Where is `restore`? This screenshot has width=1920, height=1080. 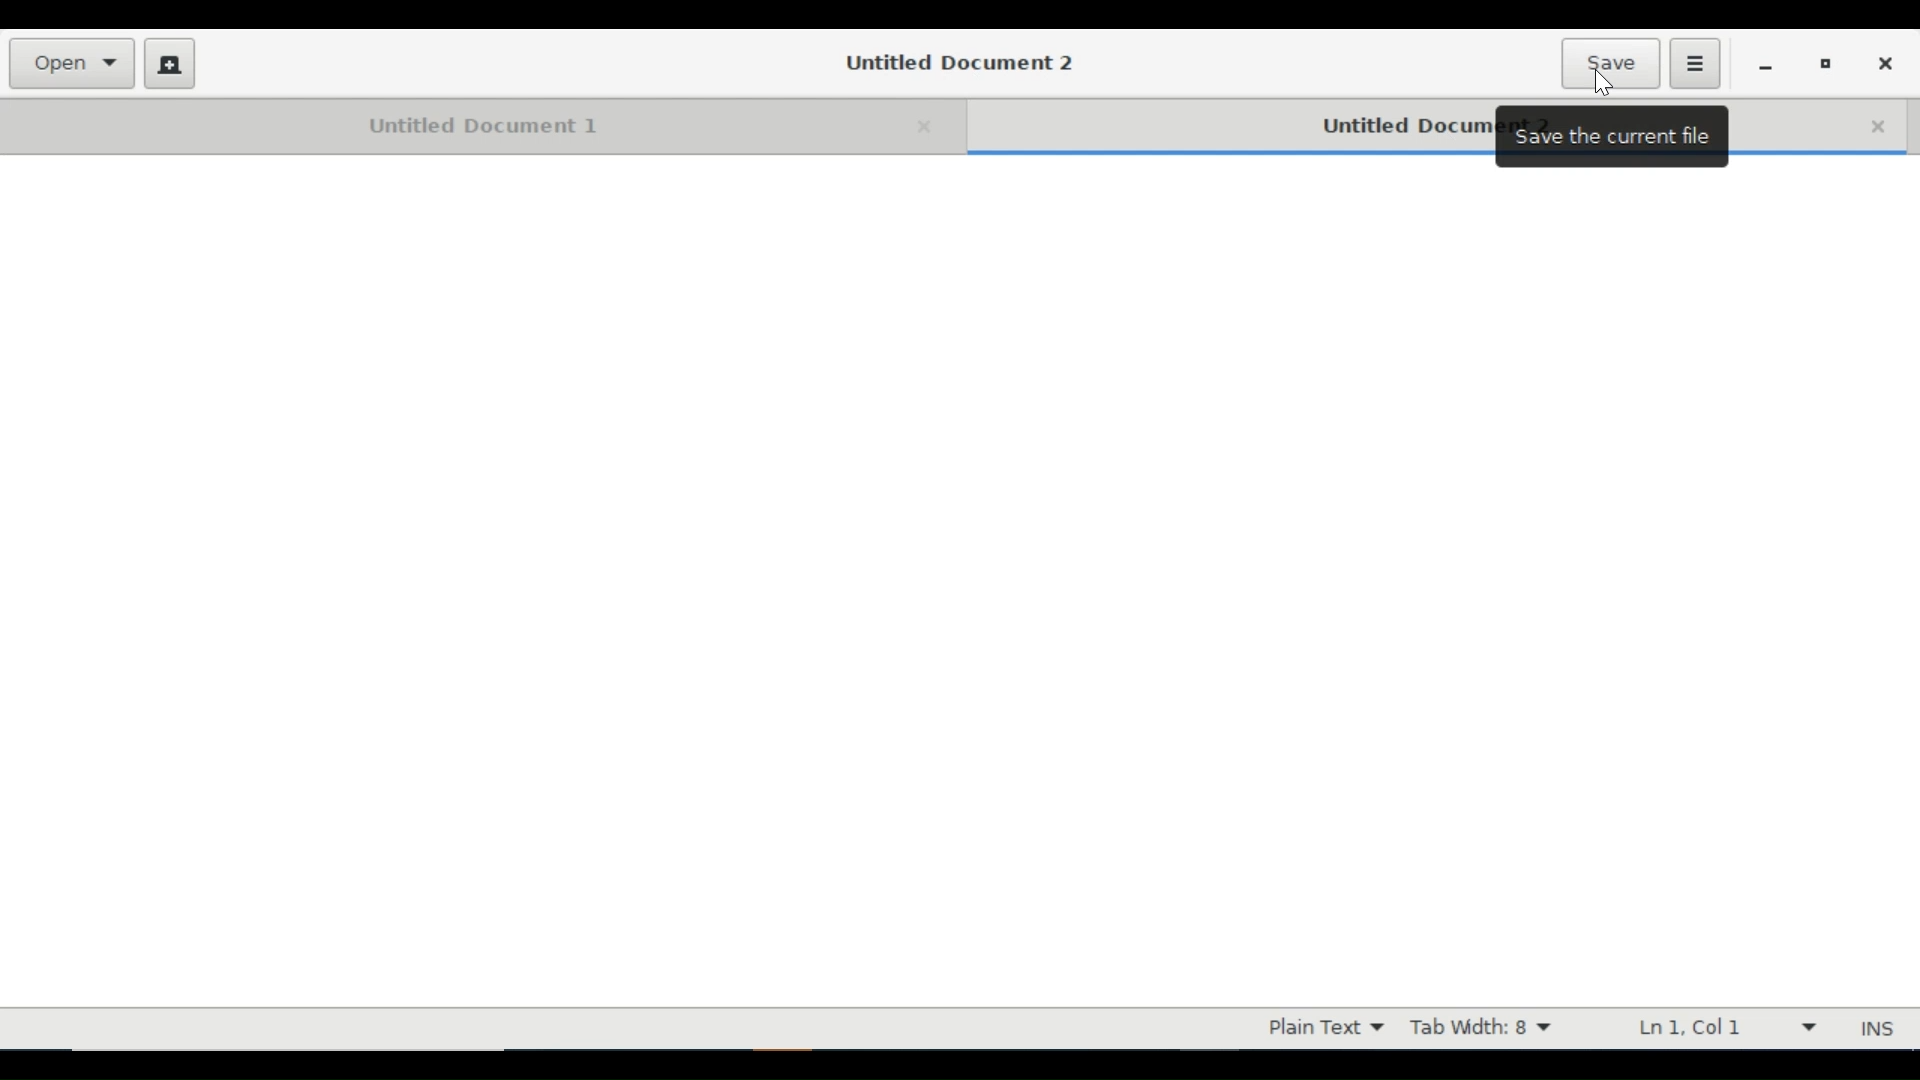 restore is located at coordinates (1828, 65).